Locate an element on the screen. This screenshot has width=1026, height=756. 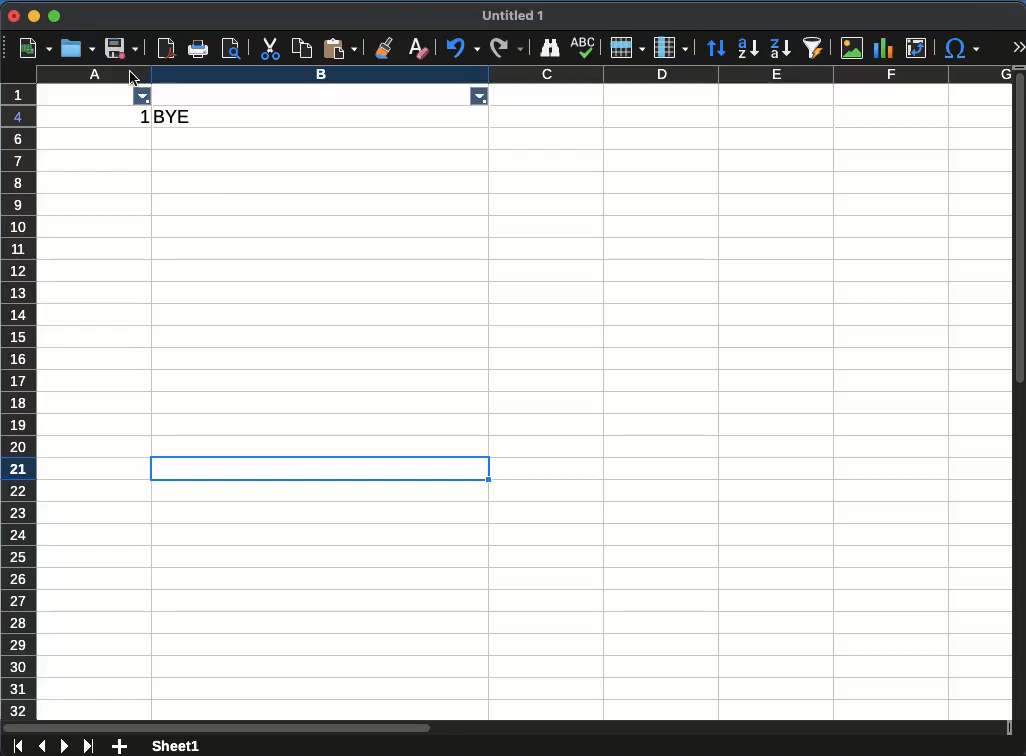
scroll is located at coordinates (505, 725).